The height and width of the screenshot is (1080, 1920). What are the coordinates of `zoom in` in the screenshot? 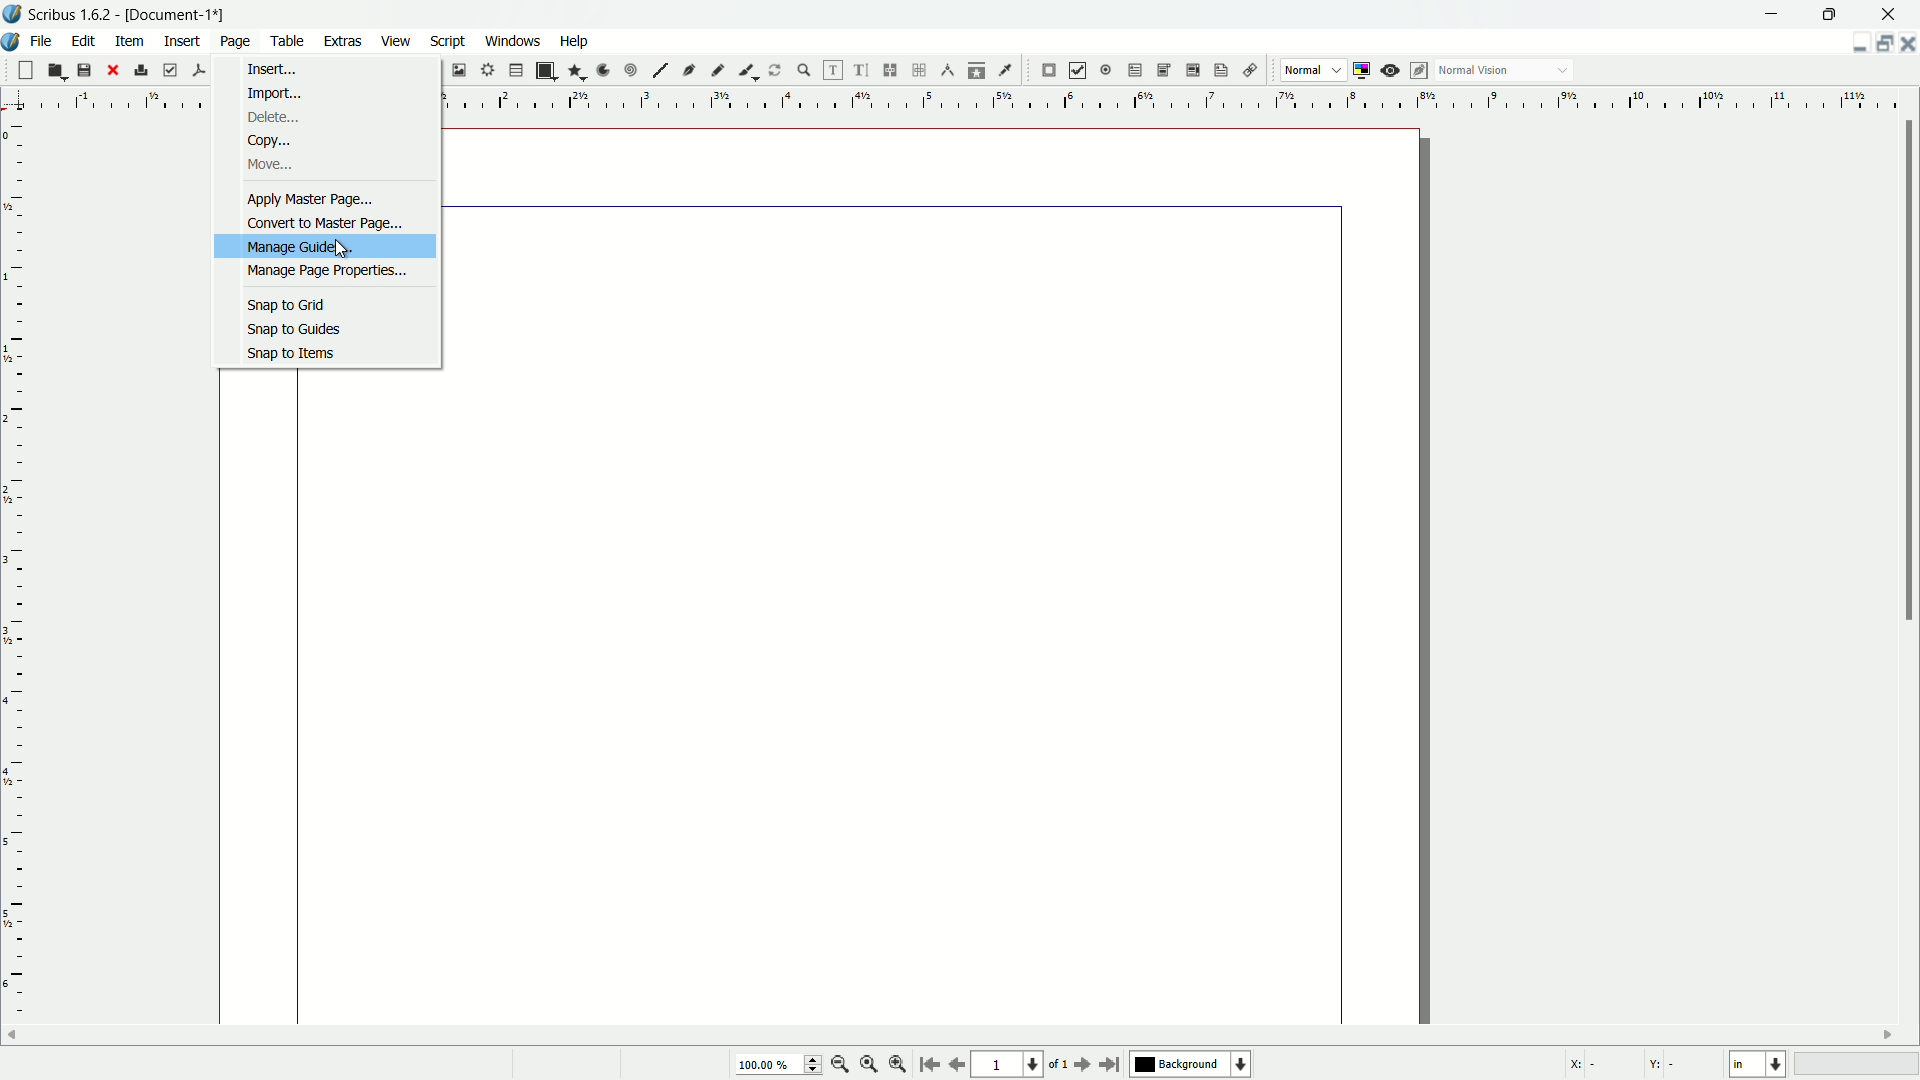 It's located at (898, 1065).